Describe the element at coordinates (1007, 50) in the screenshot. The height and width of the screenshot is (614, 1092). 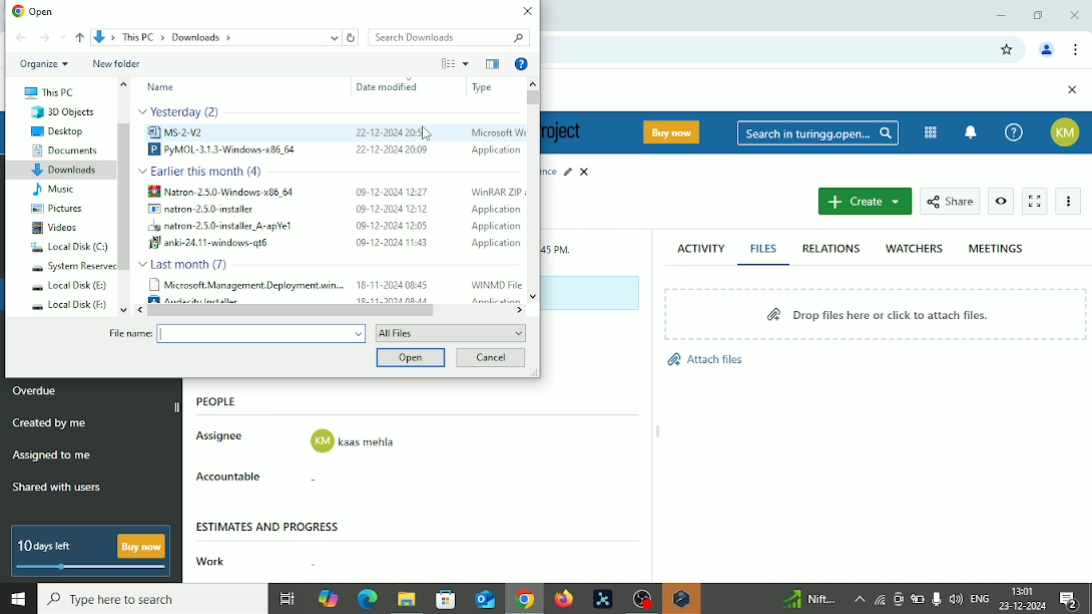
I see `Bookmark this tab` at that location.